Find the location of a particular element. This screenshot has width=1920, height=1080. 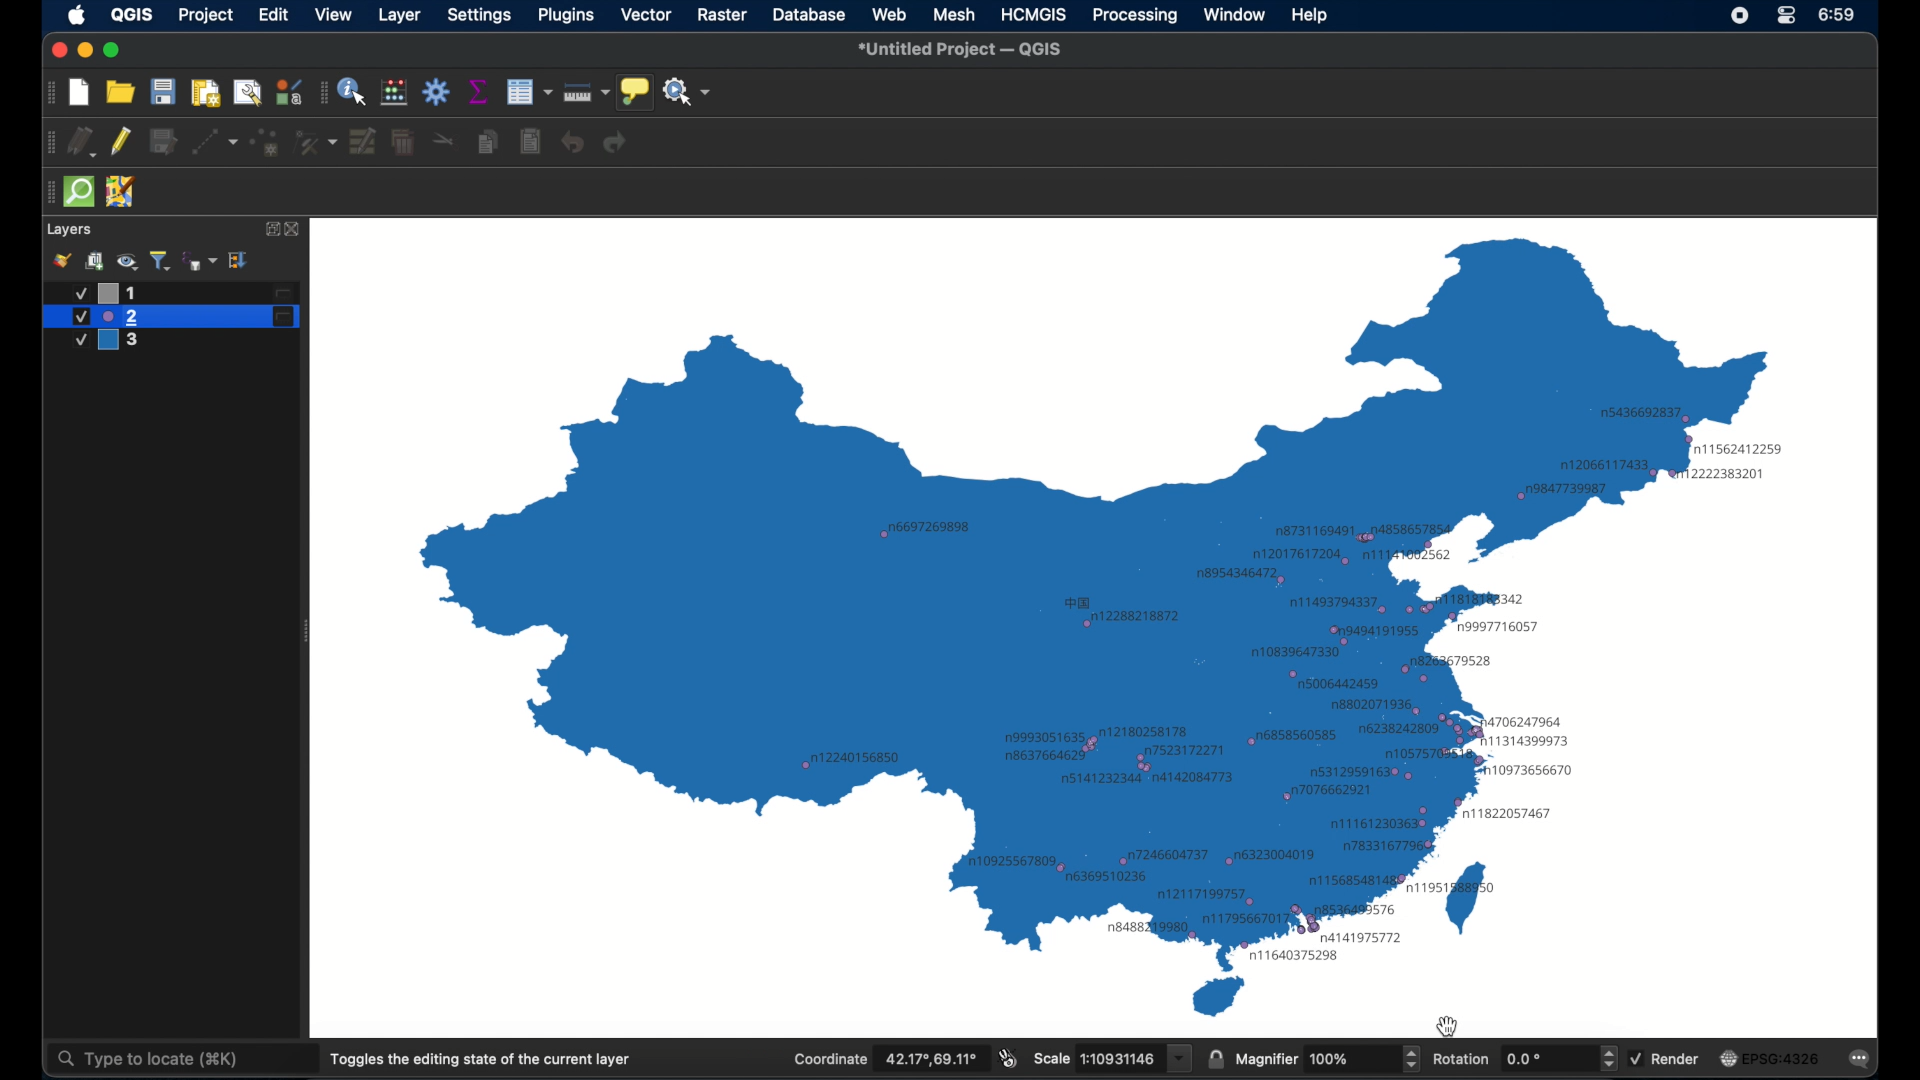

help is located at coordinates (1311, 15).